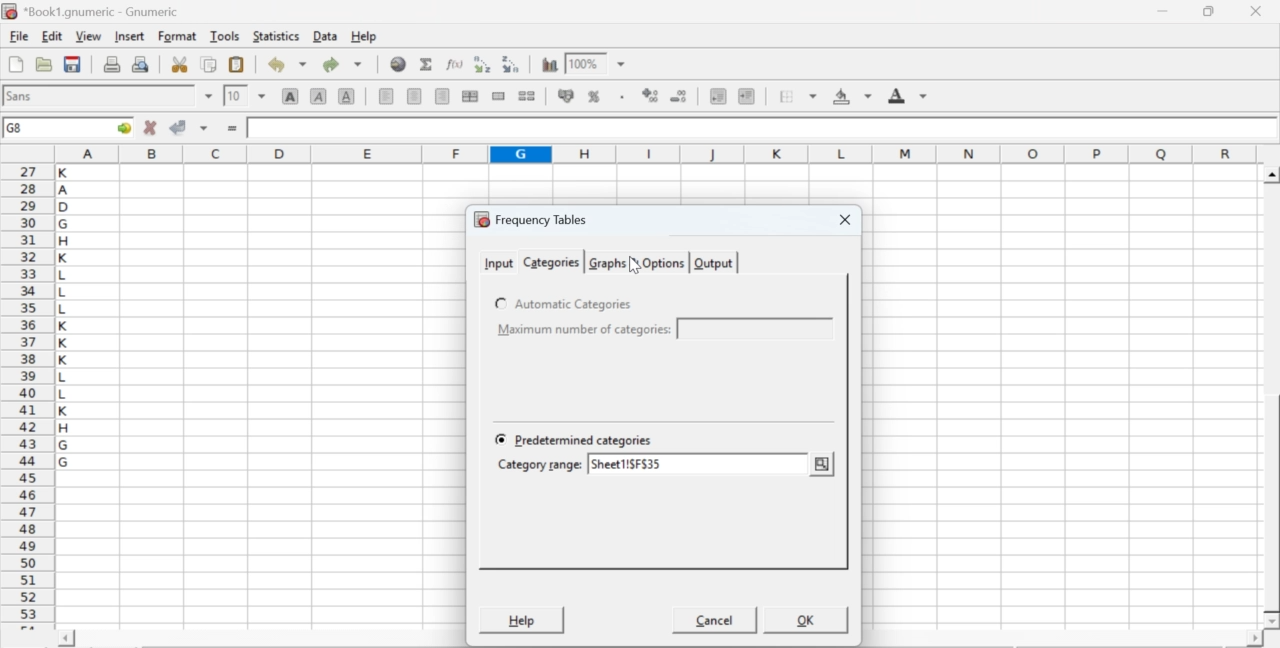  What do you see at coordinates (854, 96) in the screenshot?
I see `background` at bounding box center [854, 96].